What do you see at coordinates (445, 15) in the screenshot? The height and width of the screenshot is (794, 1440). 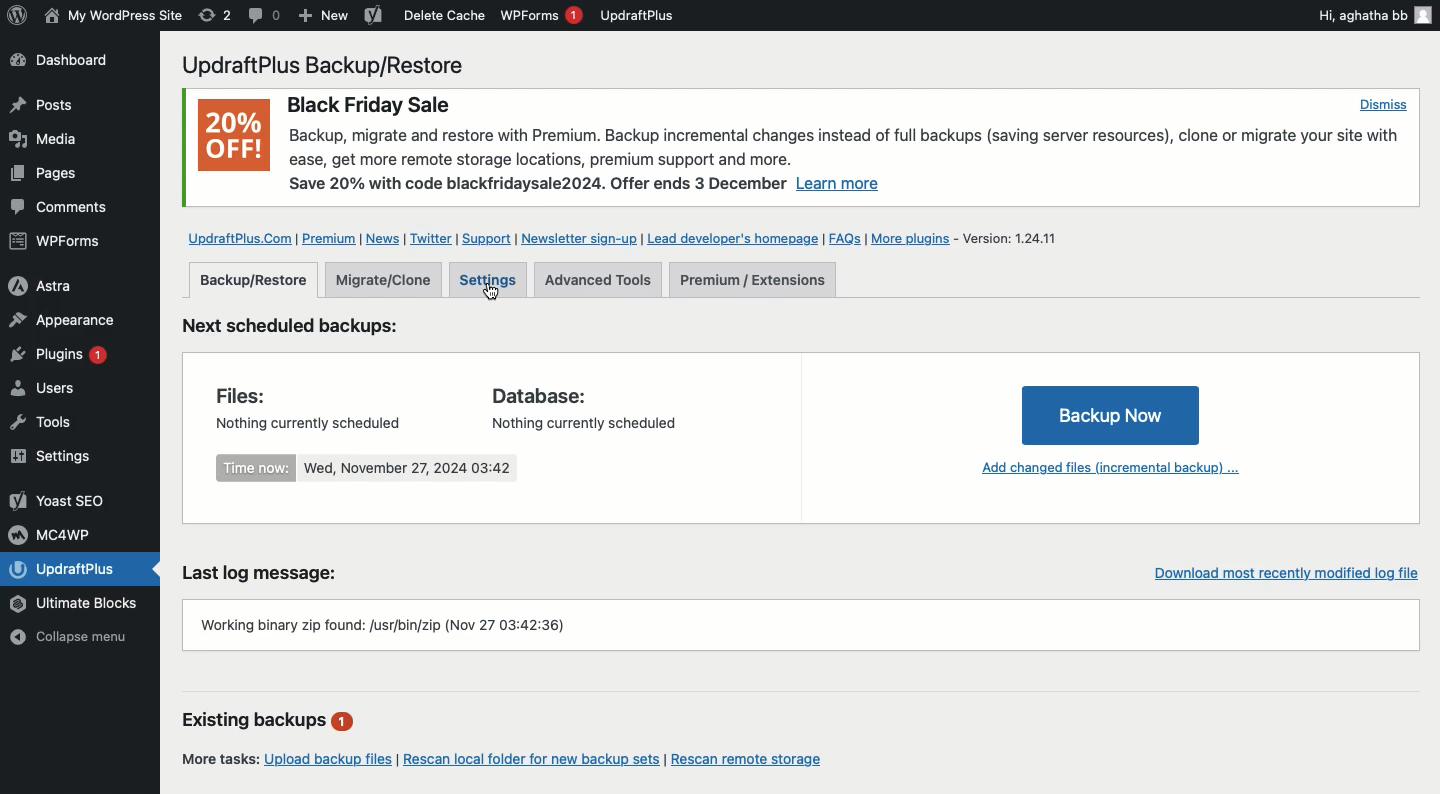 I see `Delete cache` at bounding box center [445, 15].